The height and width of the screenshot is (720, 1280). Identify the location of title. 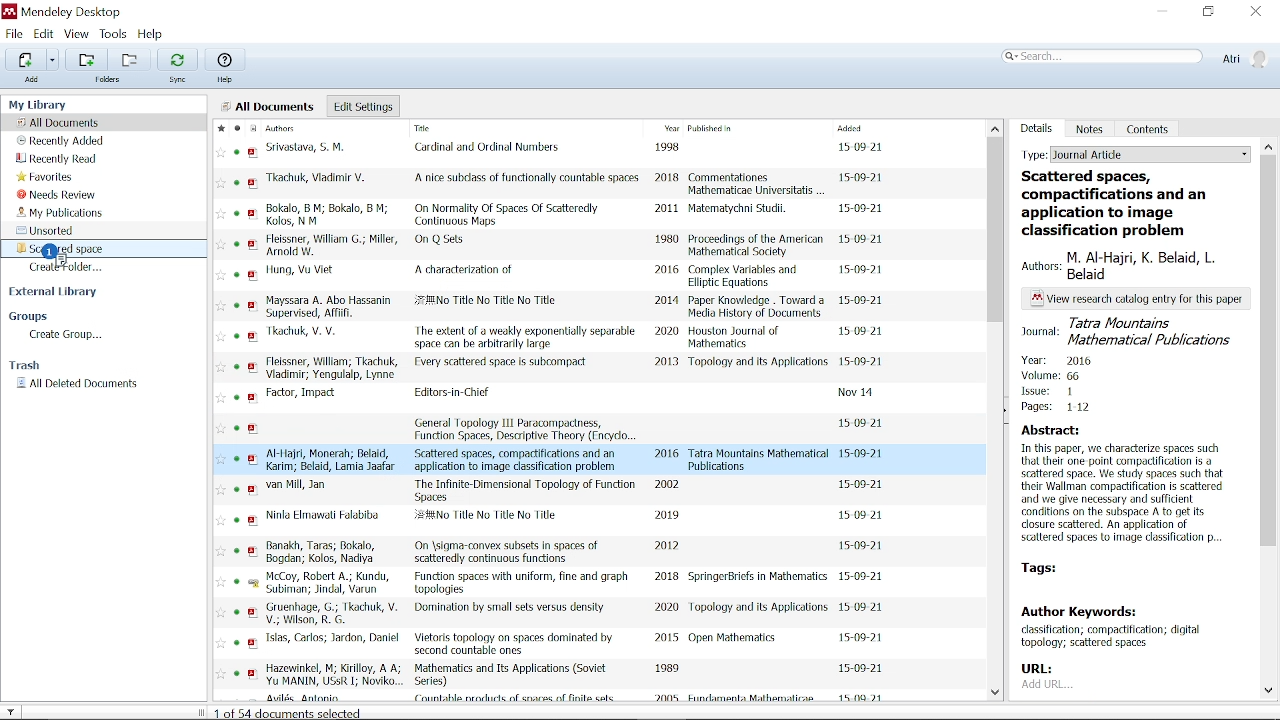
(523, 583).